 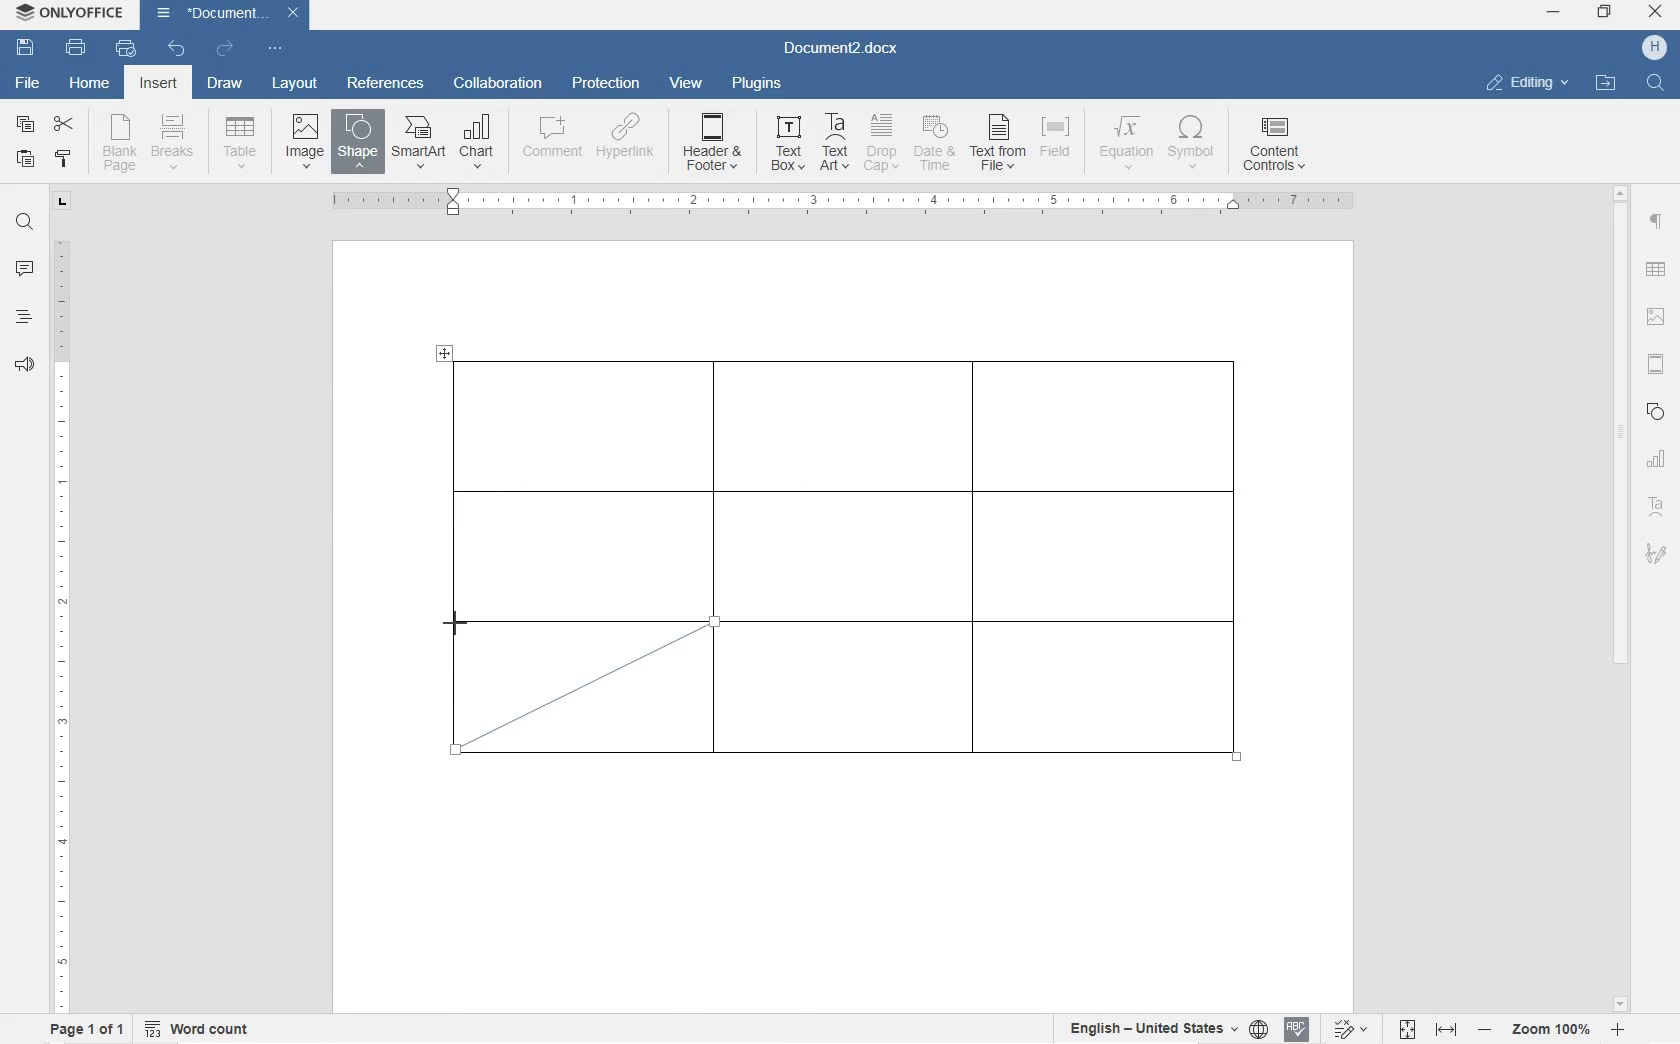 I want to click on insert image, so click(x=305, y=139).